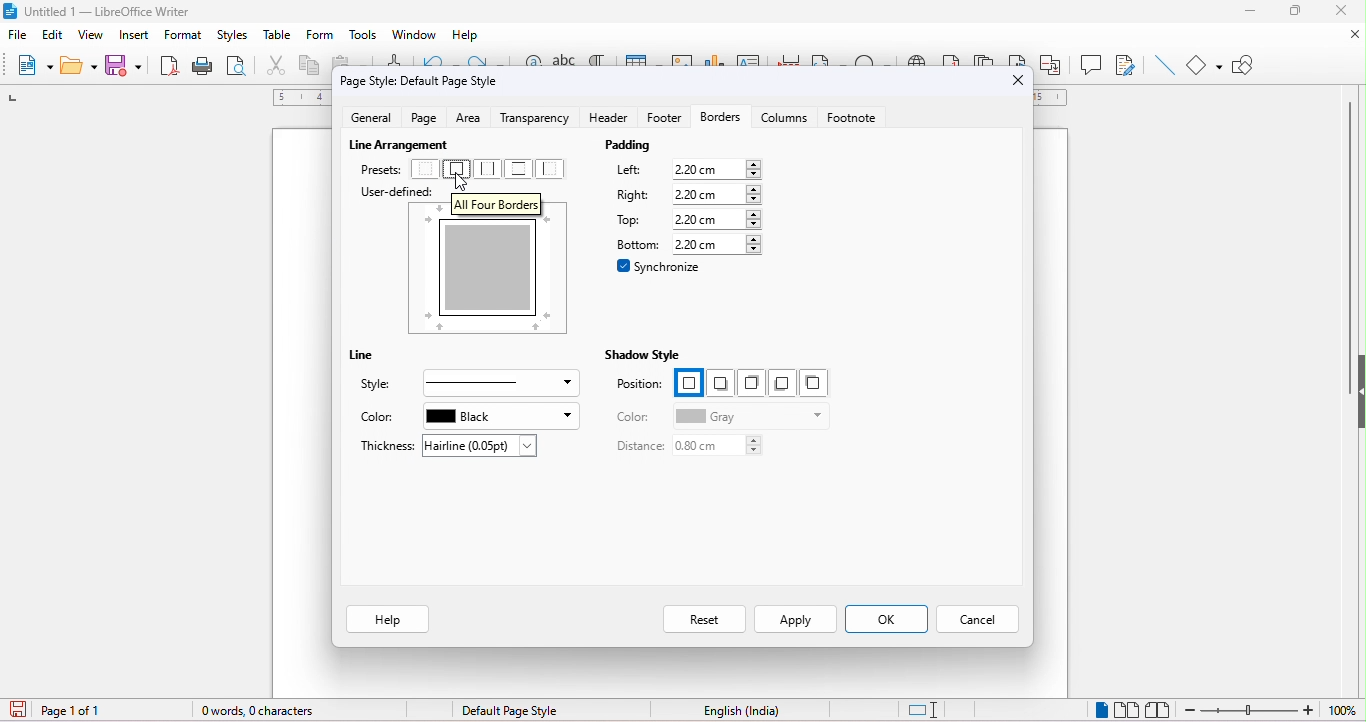  Describe the element at coordinates (74, 710) in the screenshot. I see `page number in document` at that location.